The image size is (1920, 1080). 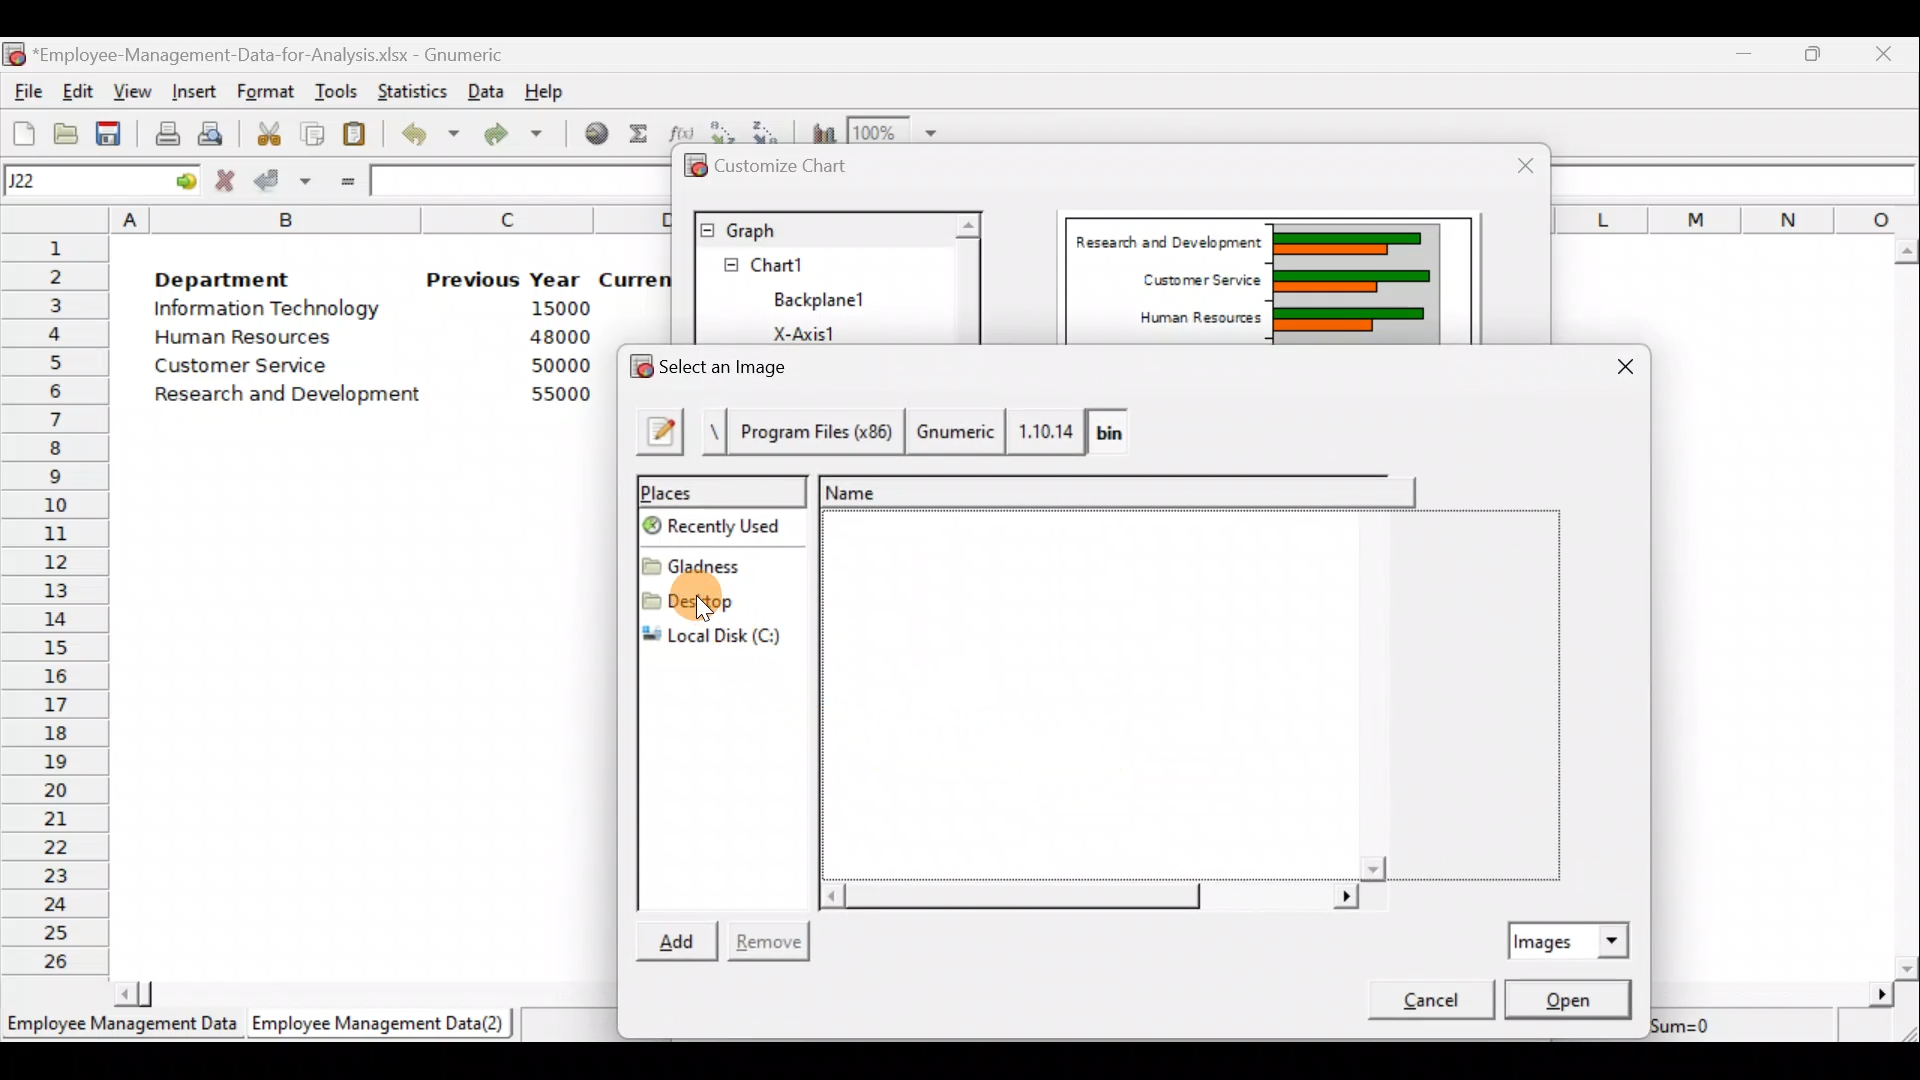 I want to click on Print preview, so click(x=212, y=133).